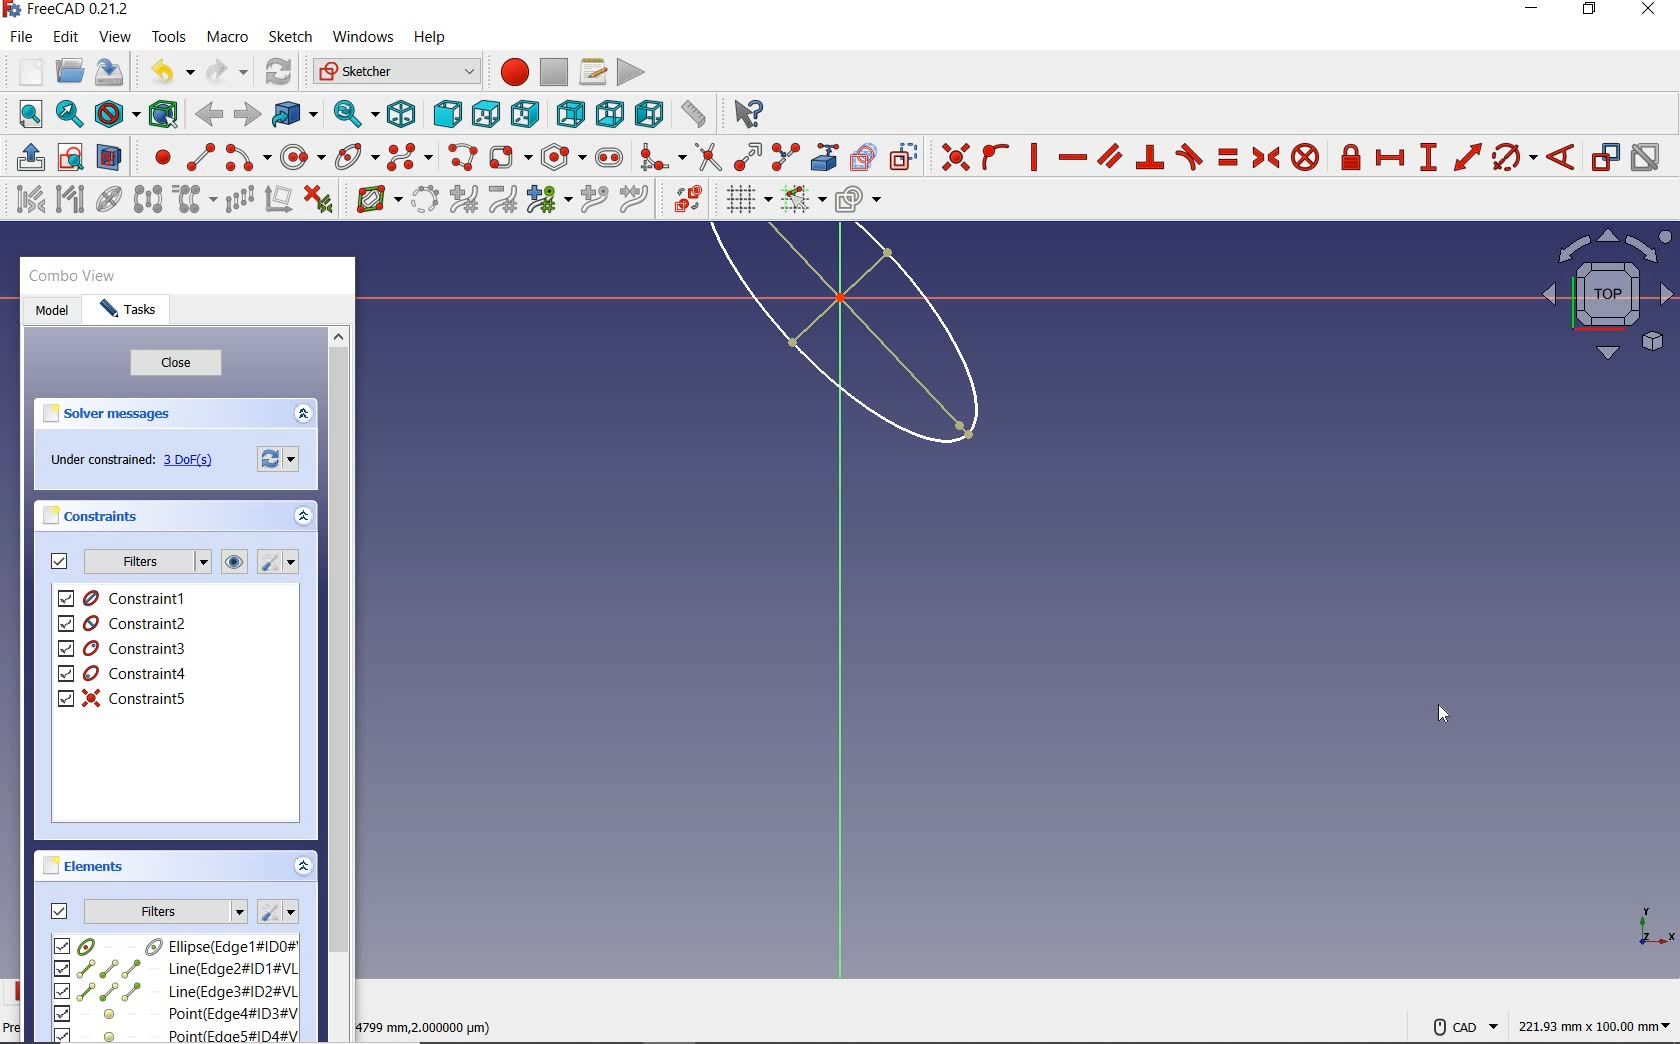 This screenshot has width=1680, height=1044. Describe the element at coordinates (1596, 1023) in the screenshot. I see `measurement` at that location.